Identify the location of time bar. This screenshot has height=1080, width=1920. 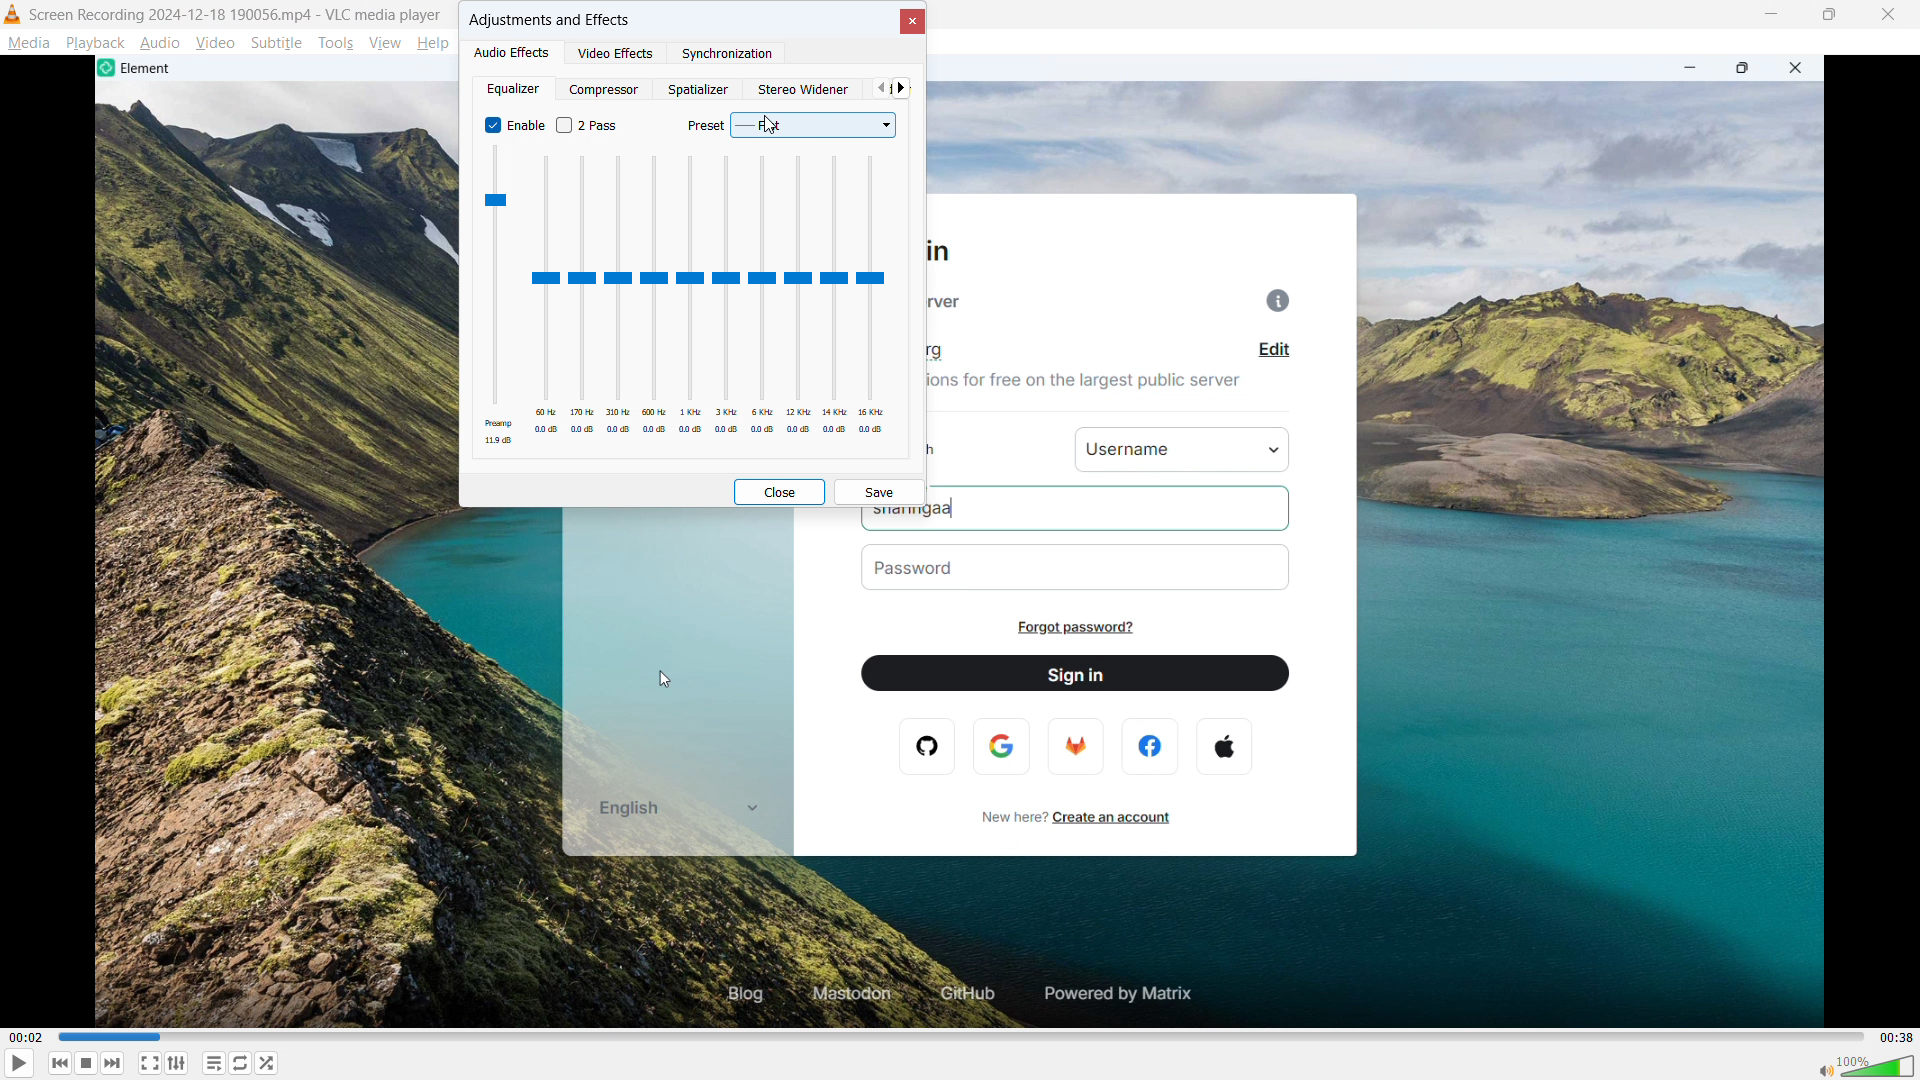
(957, 1035).